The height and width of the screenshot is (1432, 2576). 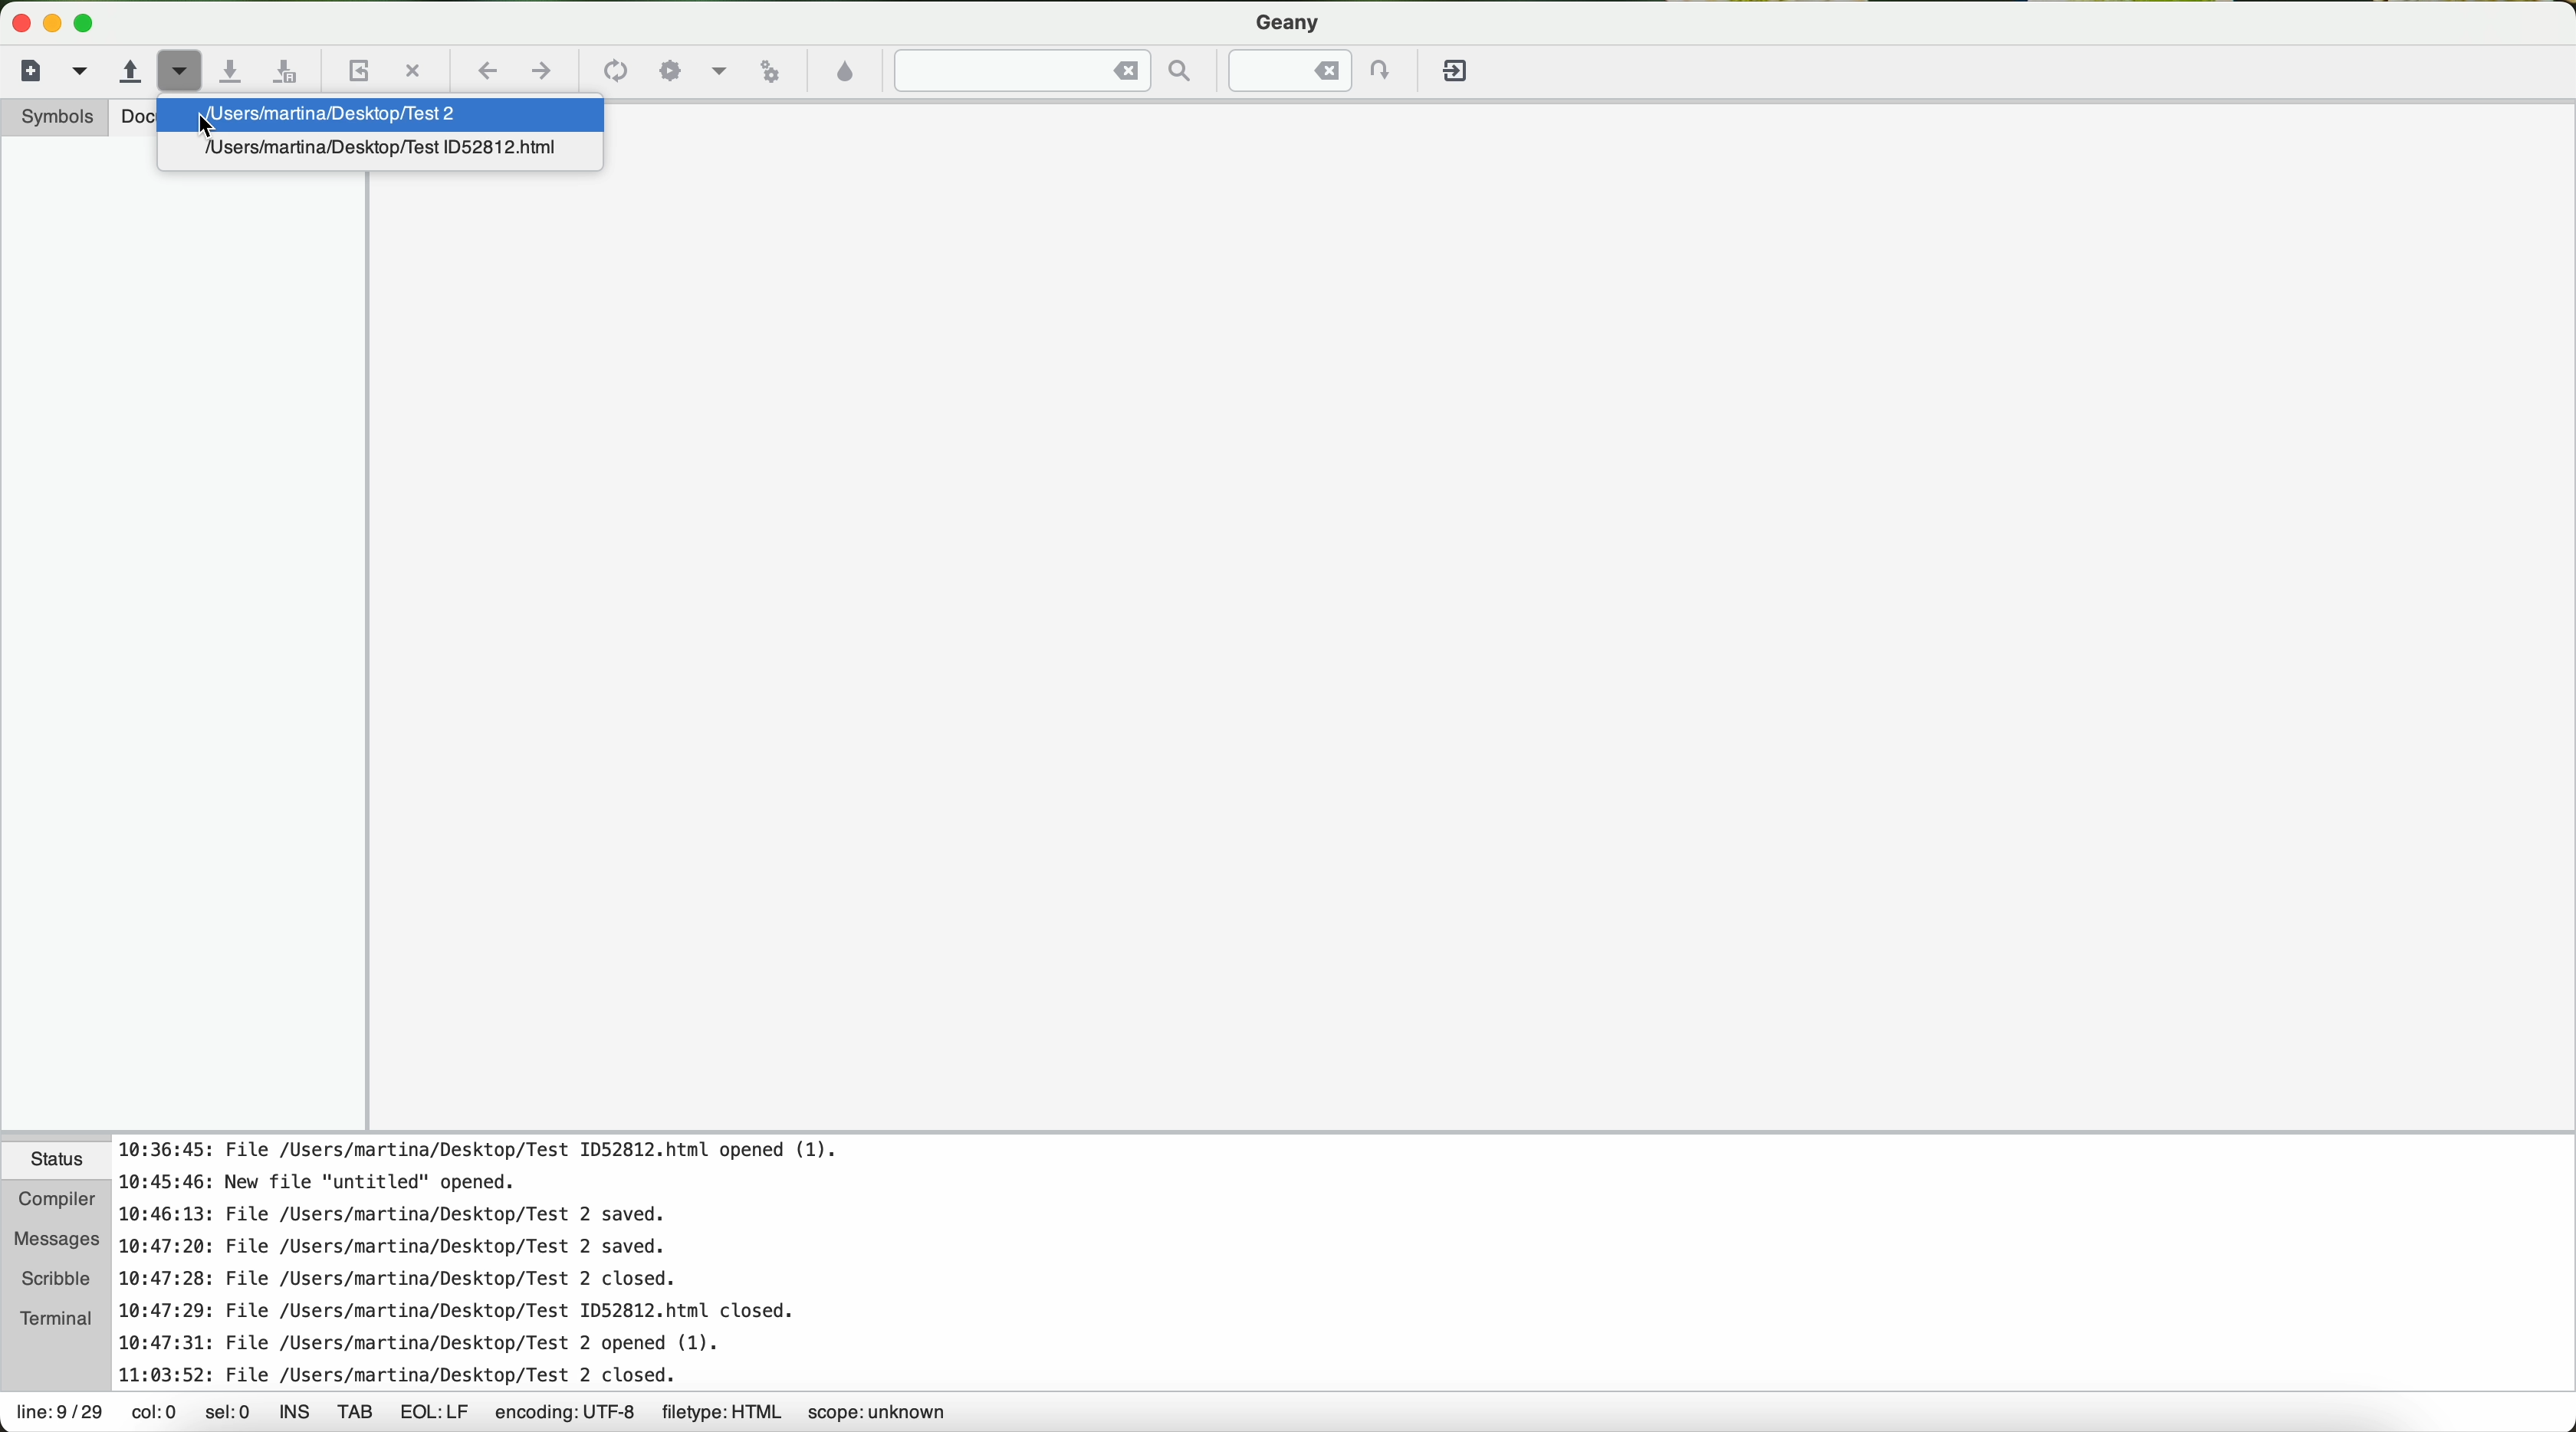 What do you see at coordinates (670, 71) in the screenshot?
I see `icon` at bounding box center [670, 71].